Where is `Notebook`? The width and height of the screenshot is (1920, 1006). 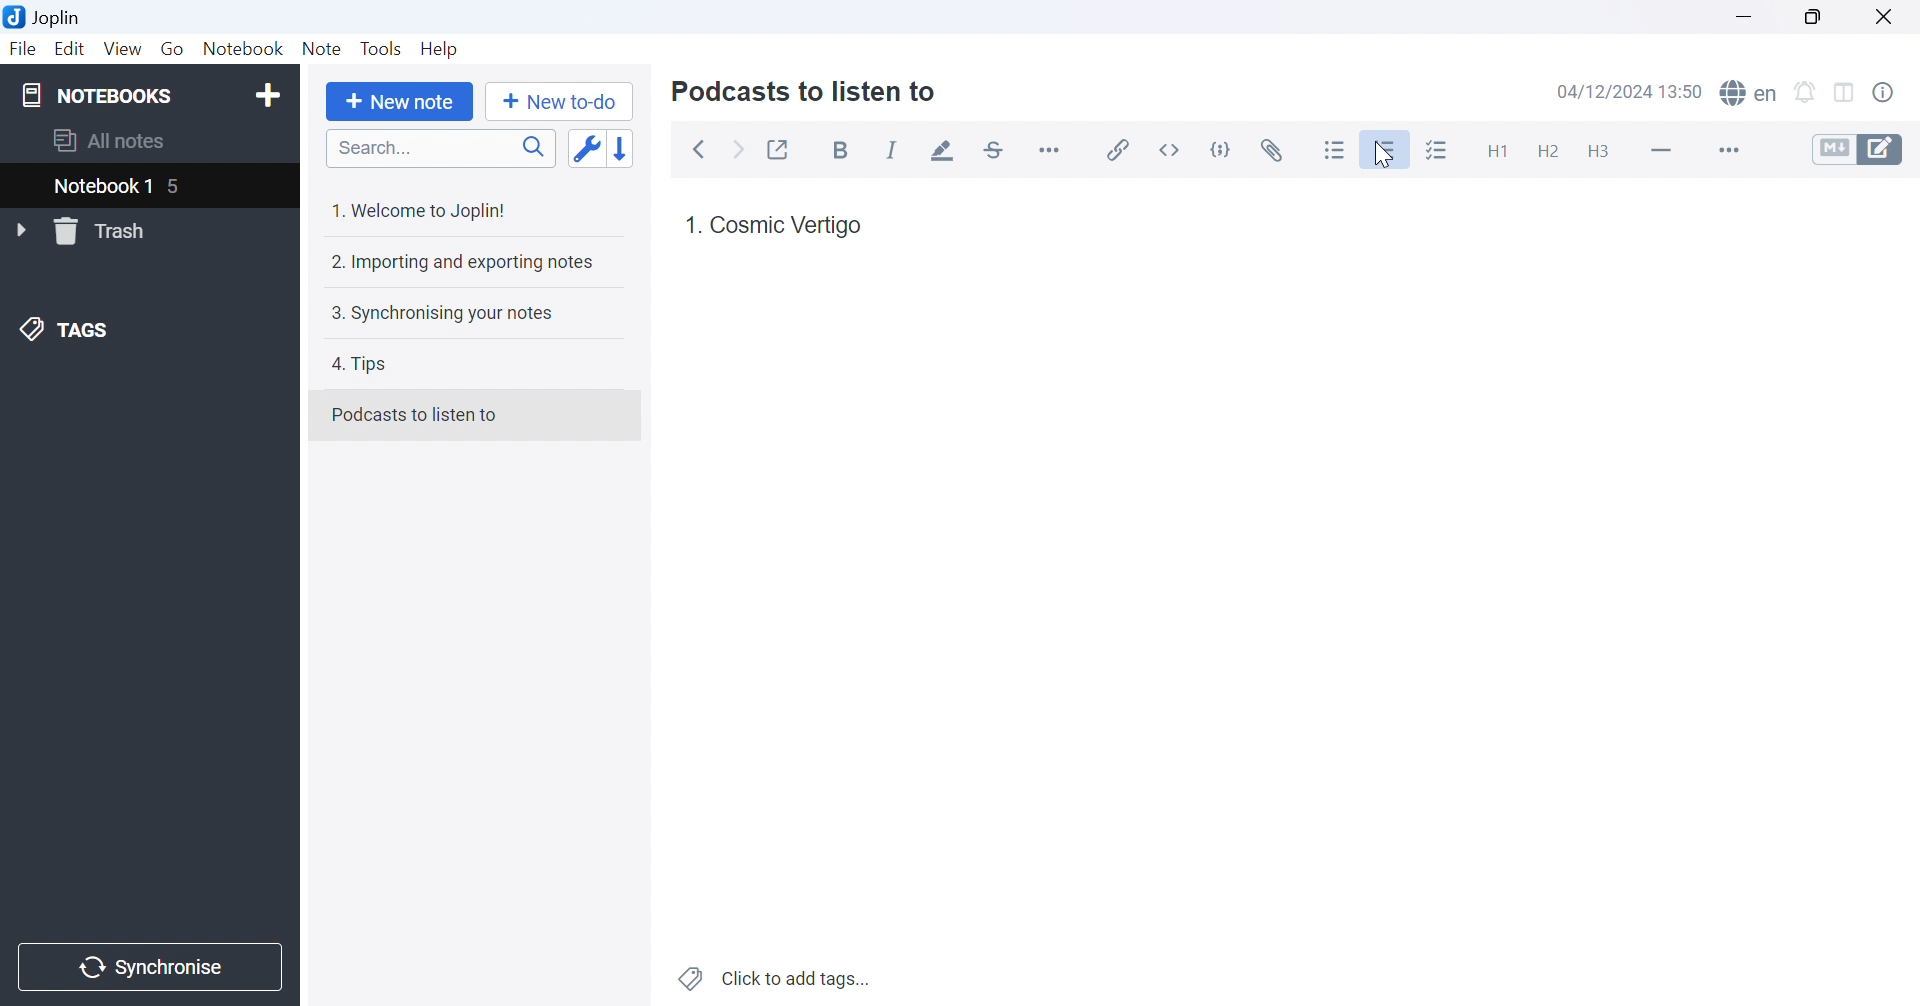 Notebook is located at coordinates (244, 47).